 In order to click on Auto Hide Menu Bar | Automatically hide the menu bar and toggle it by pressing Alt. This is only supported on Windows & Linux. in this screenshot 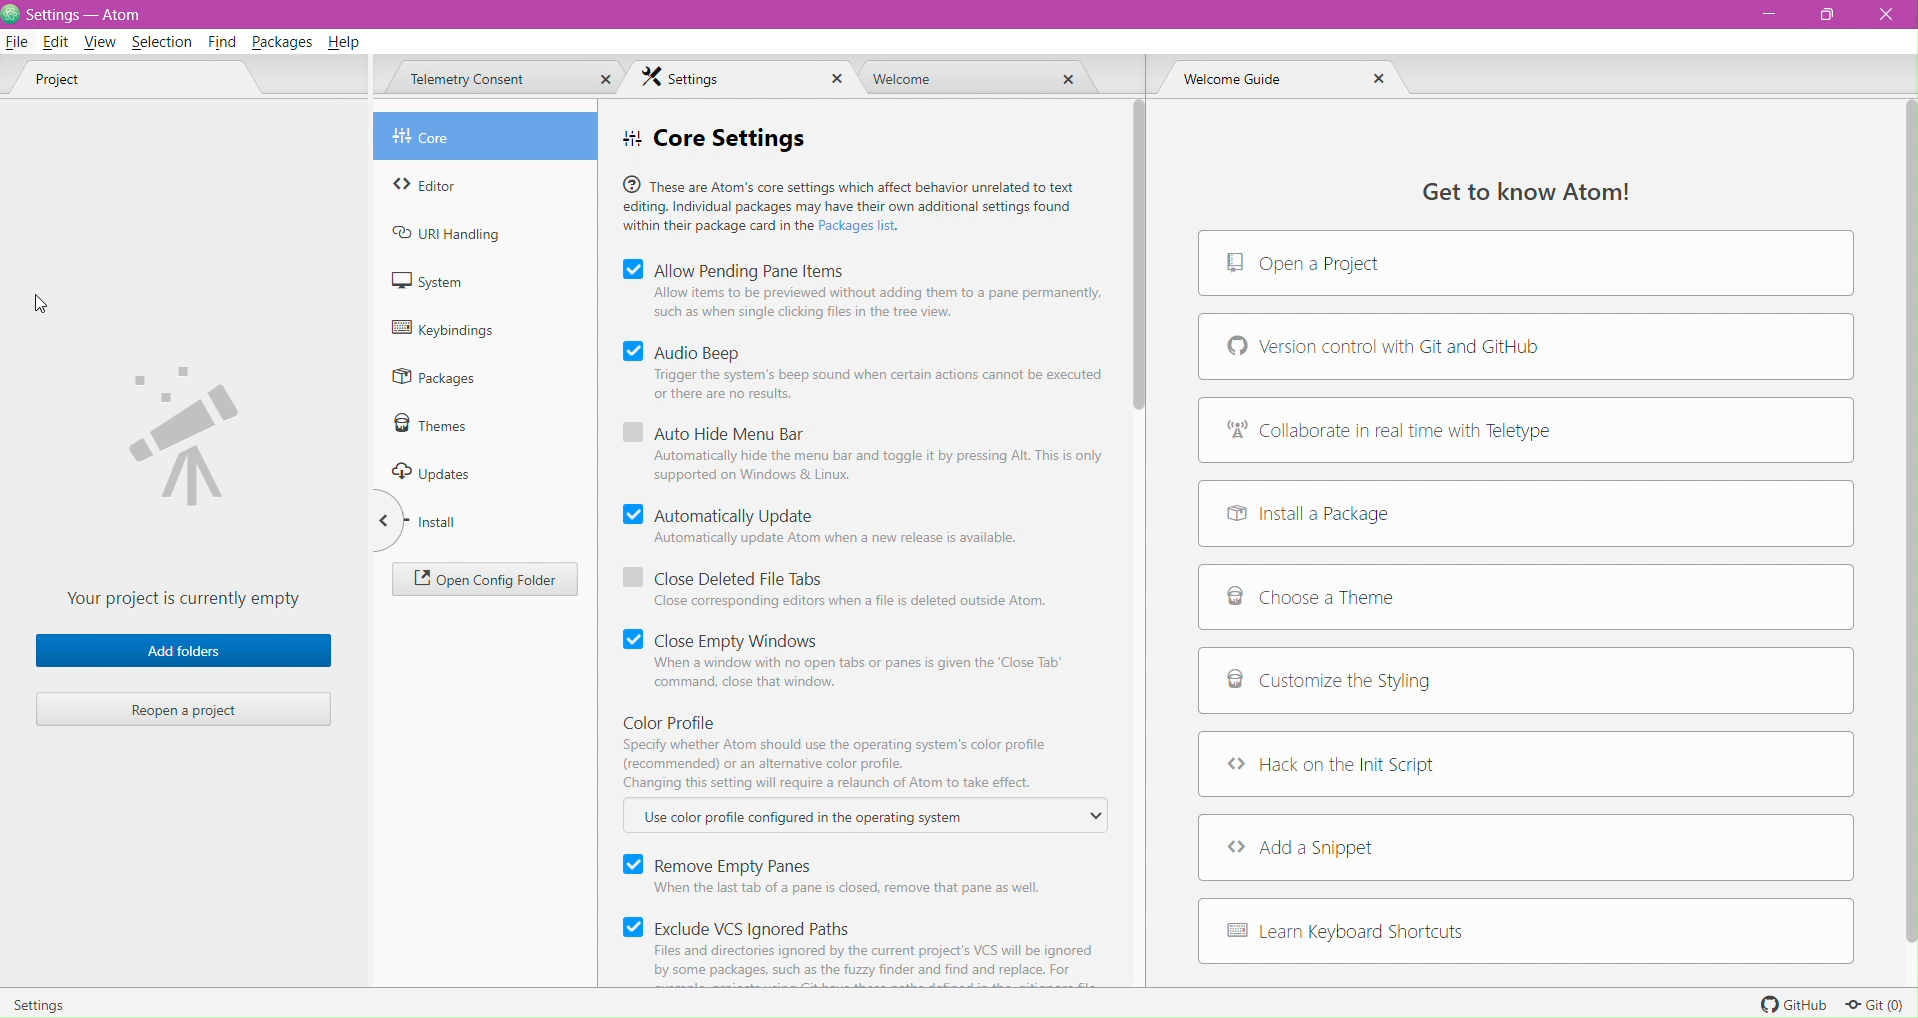, I will do `click(865, 455)`.